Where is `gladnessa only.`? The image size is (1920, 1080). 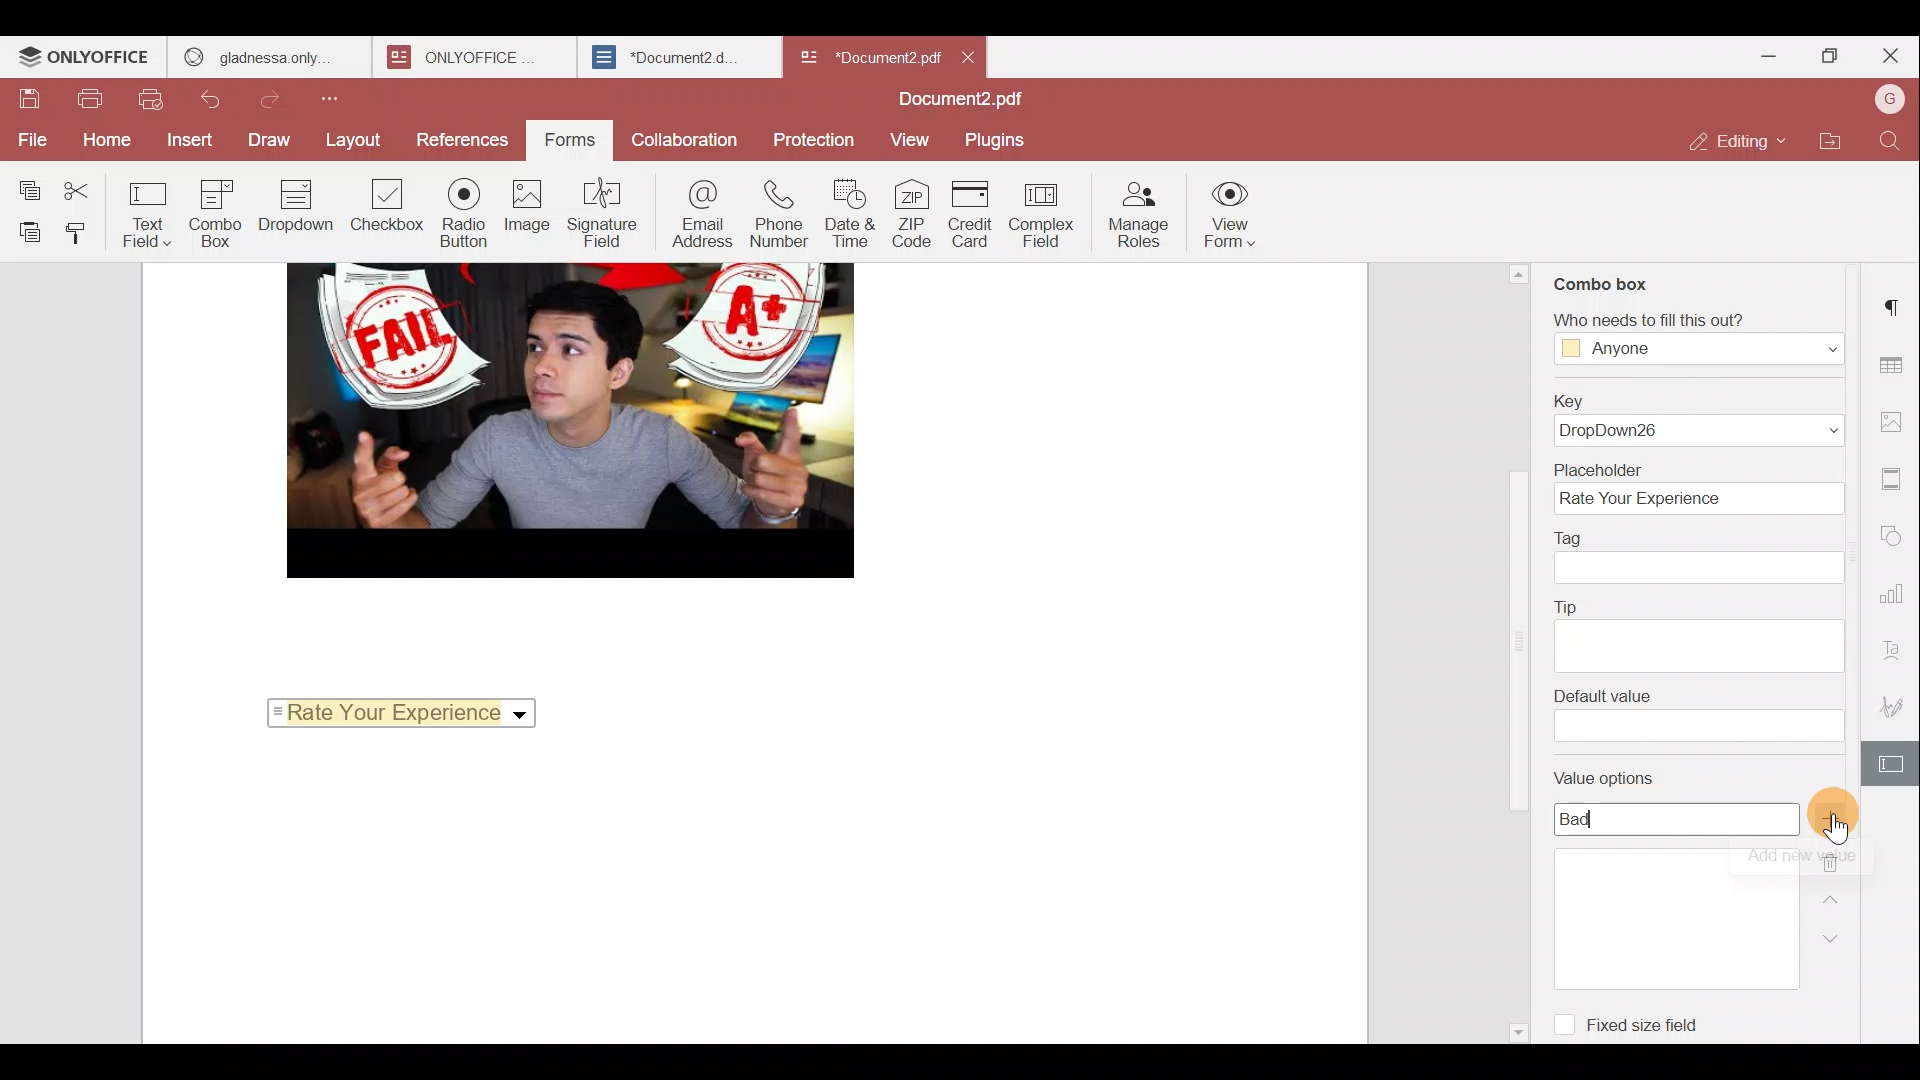 gladnessa only. is located at coordinates (258, 54).